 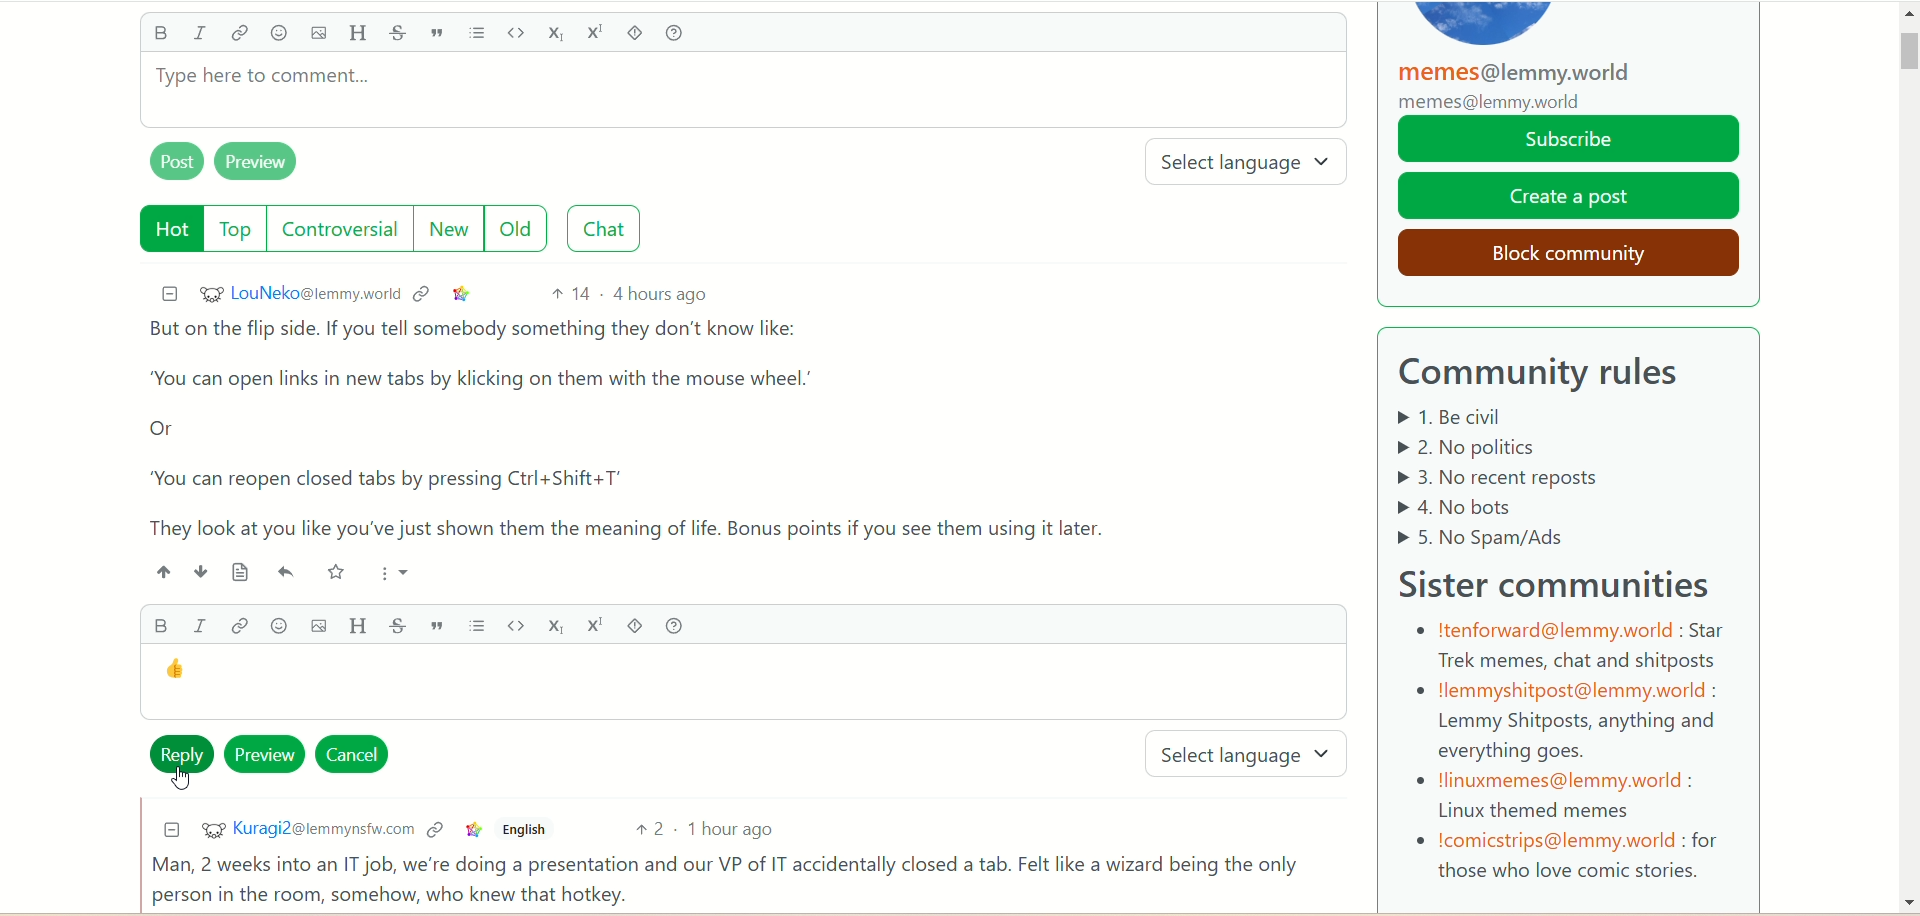 What do you see at coordinates (593, 625) in the screenshot?
I see `superscript` at bounding box center [593, 625].